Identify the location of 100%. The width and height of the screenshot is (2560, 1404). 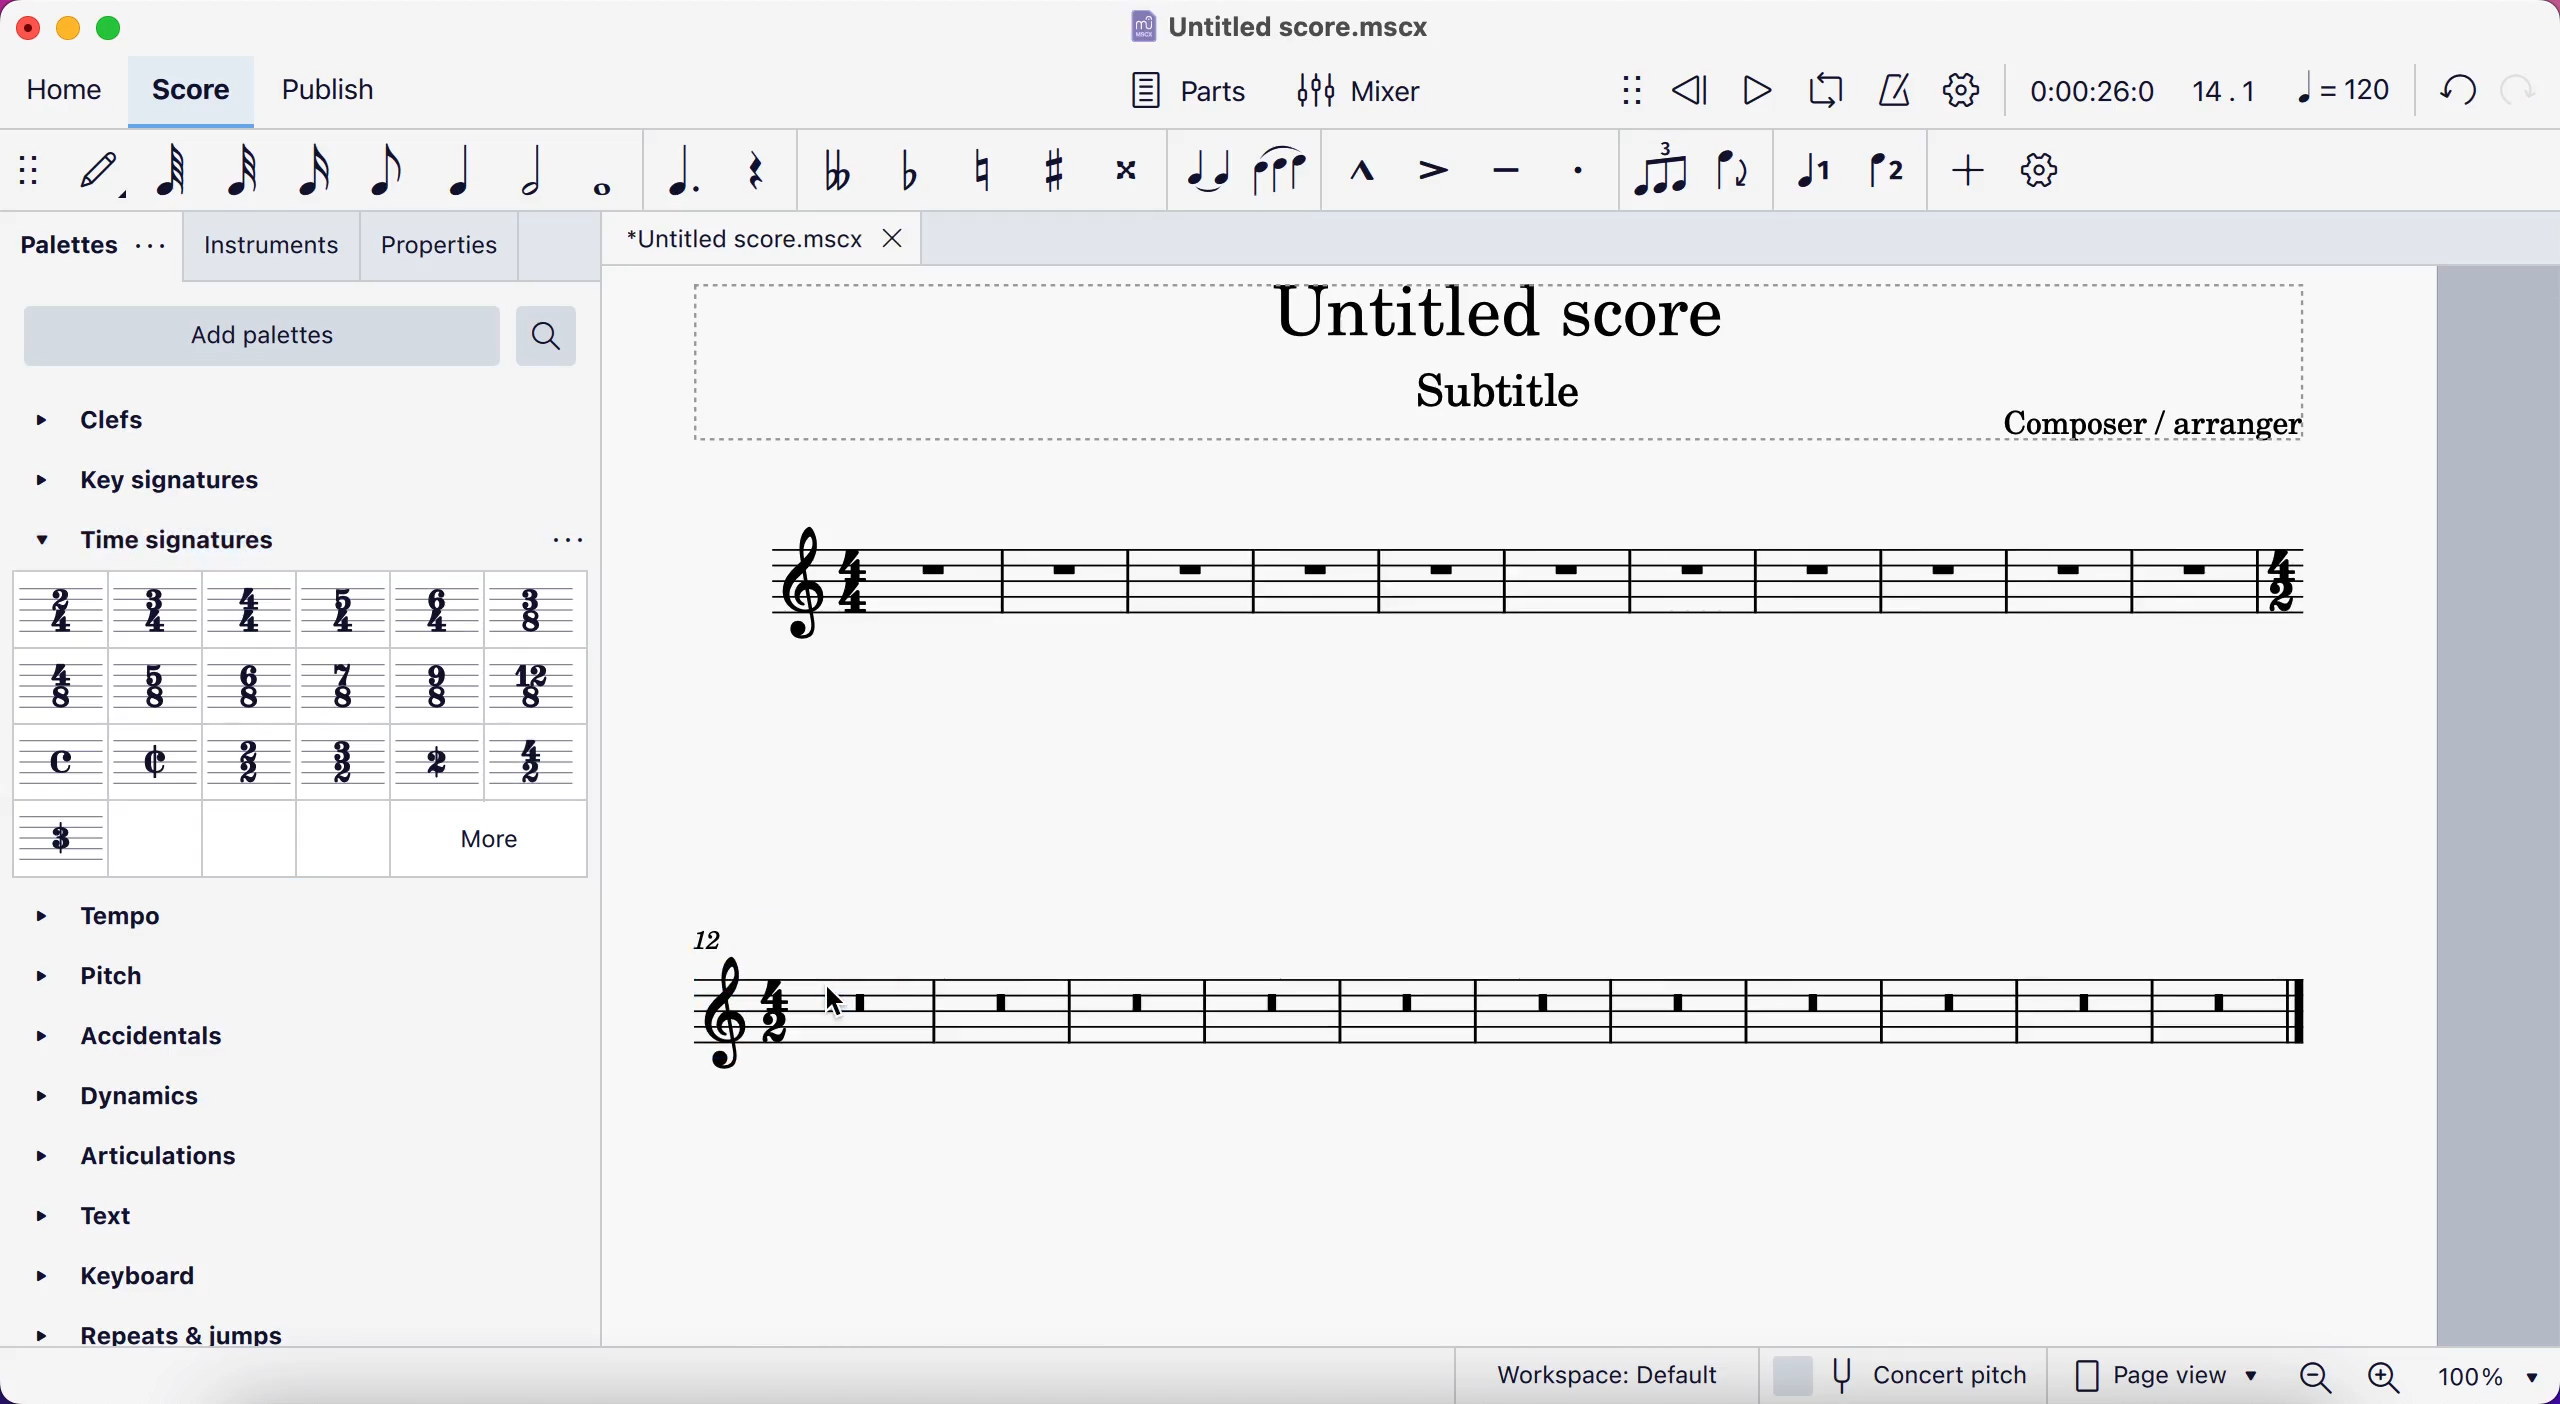
(2486, 1376).